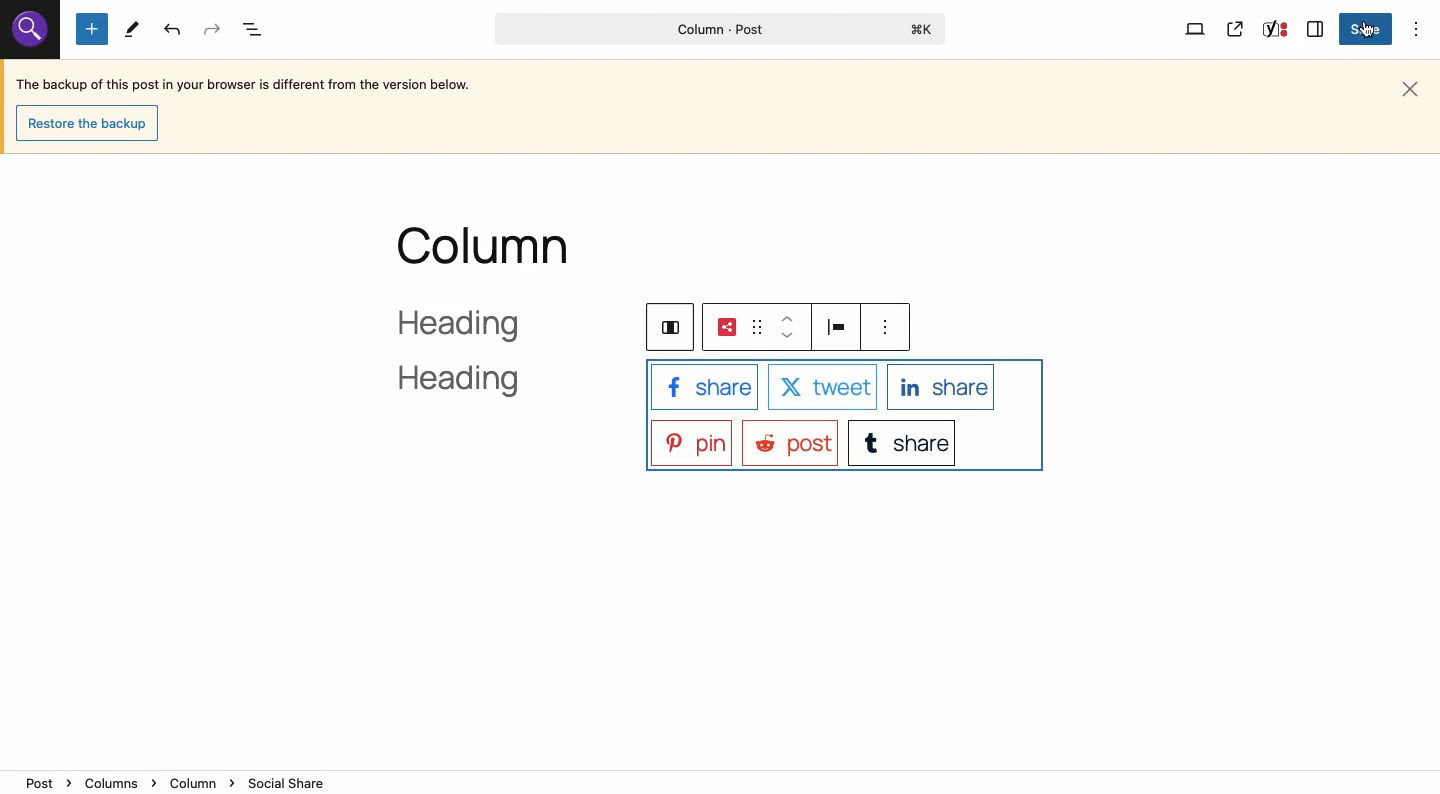 This screenshot has height=794, width=1440. What do you see at coordinates (174, 30) in the screenshot?
I see `Undo` at bounding box center [174, 30].